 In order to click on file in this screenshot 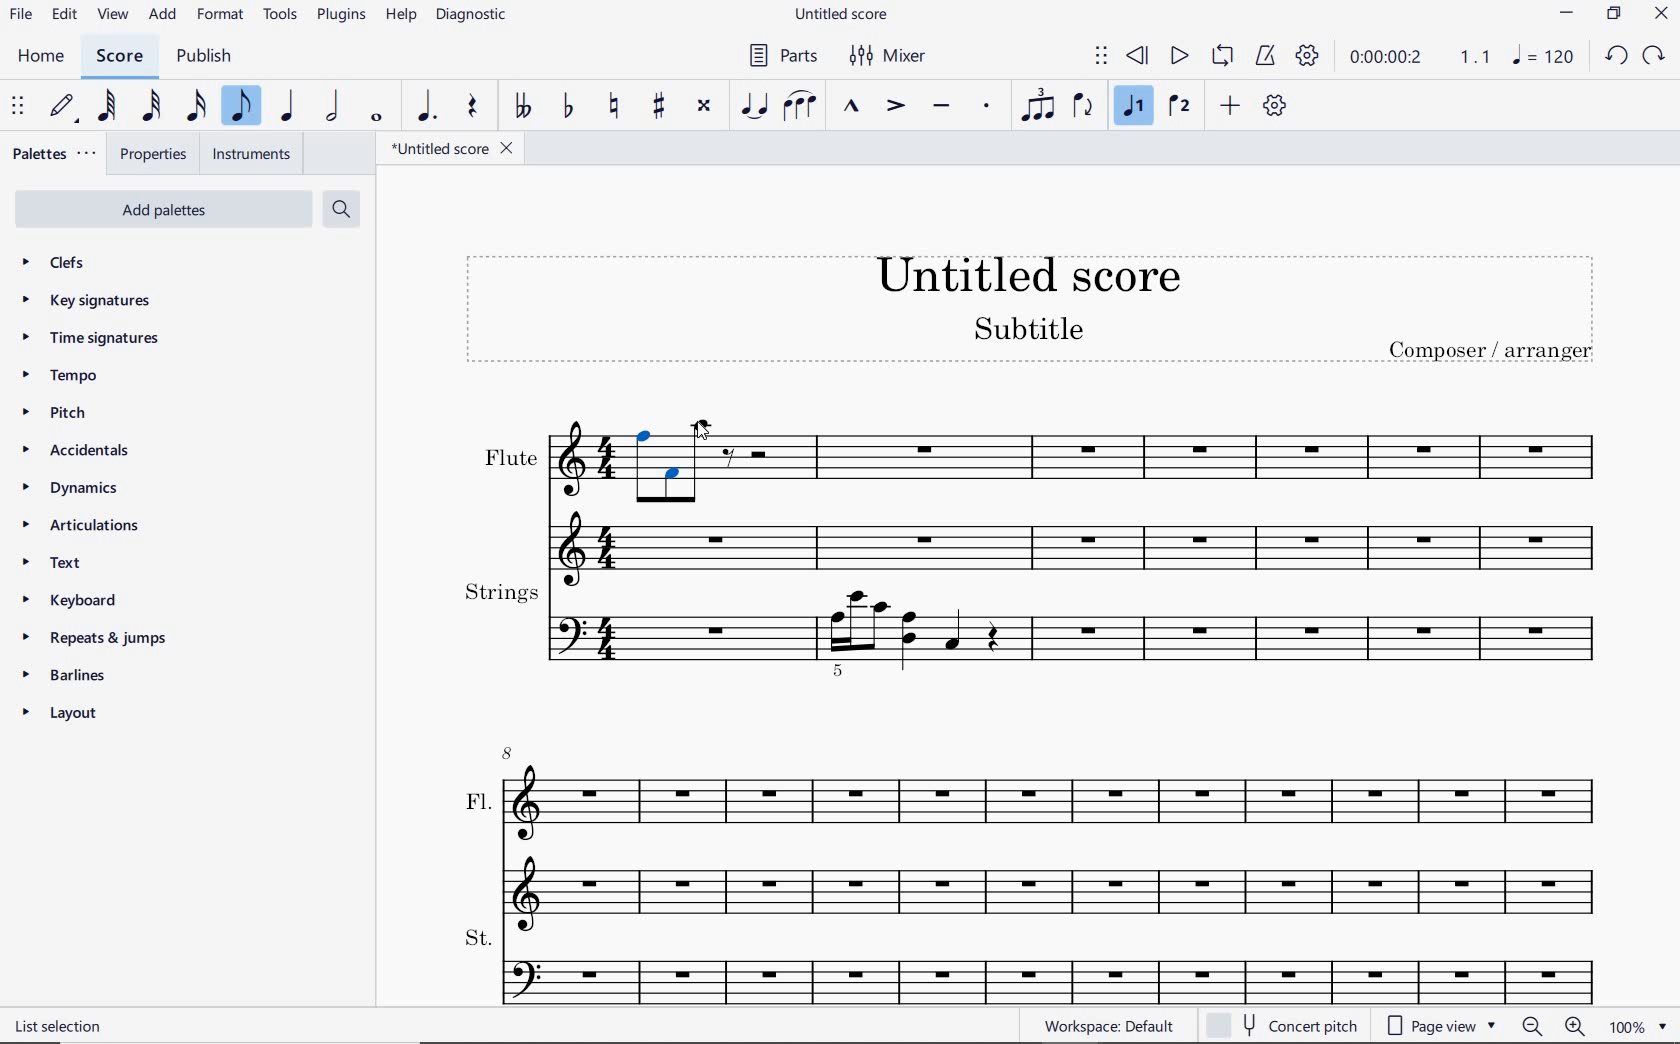, I will do `click(19, 16)`.